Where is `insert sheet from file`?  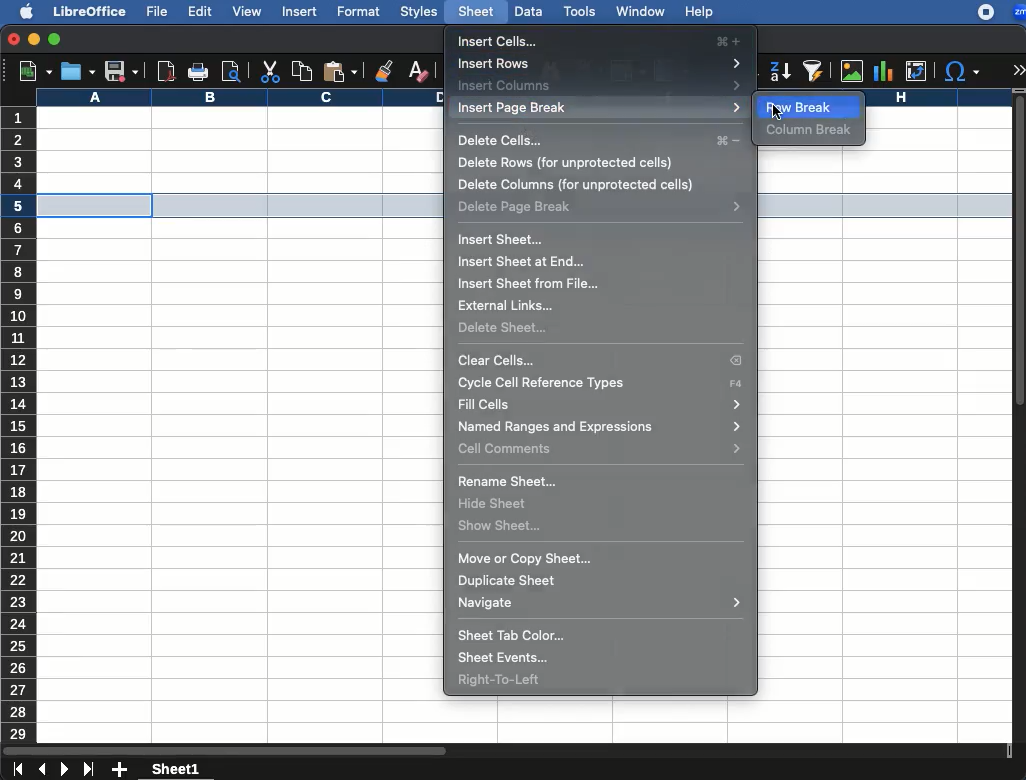 insert sheet from file is located at coordinates (534, 283).